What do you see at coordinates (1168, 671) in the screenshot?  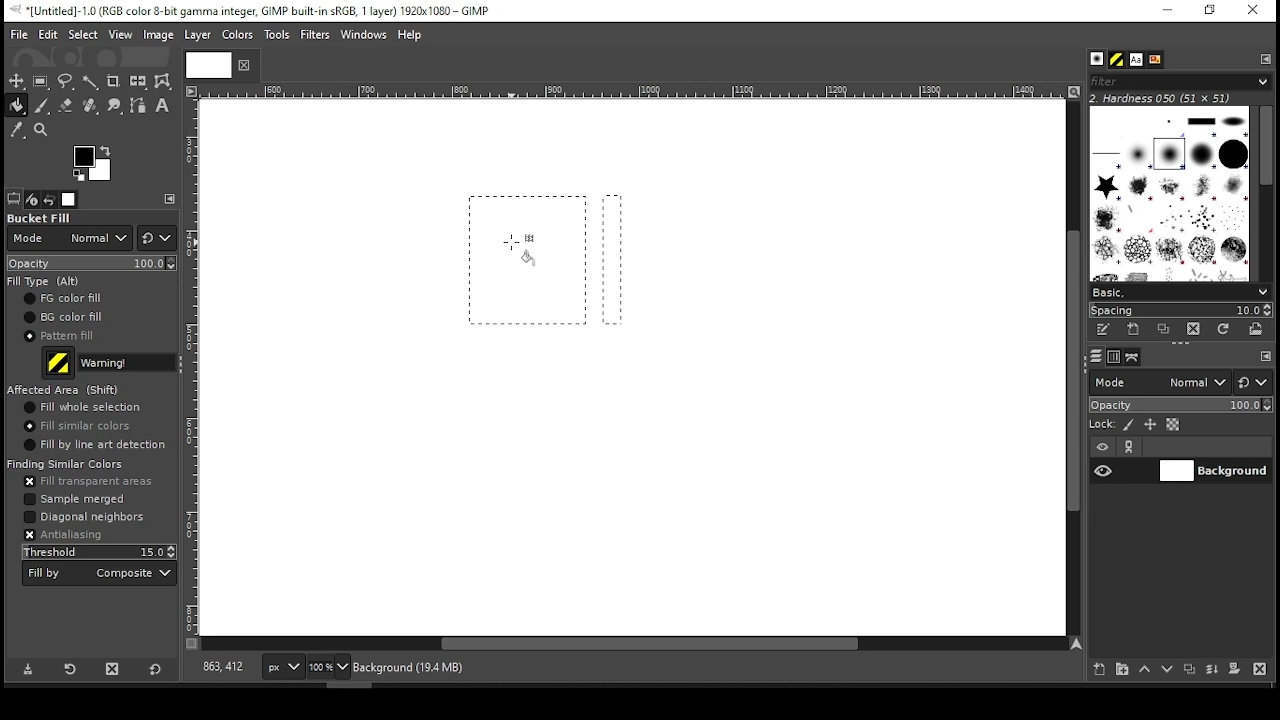 I see `move layer one step down` at bounding box center [1168, 671].